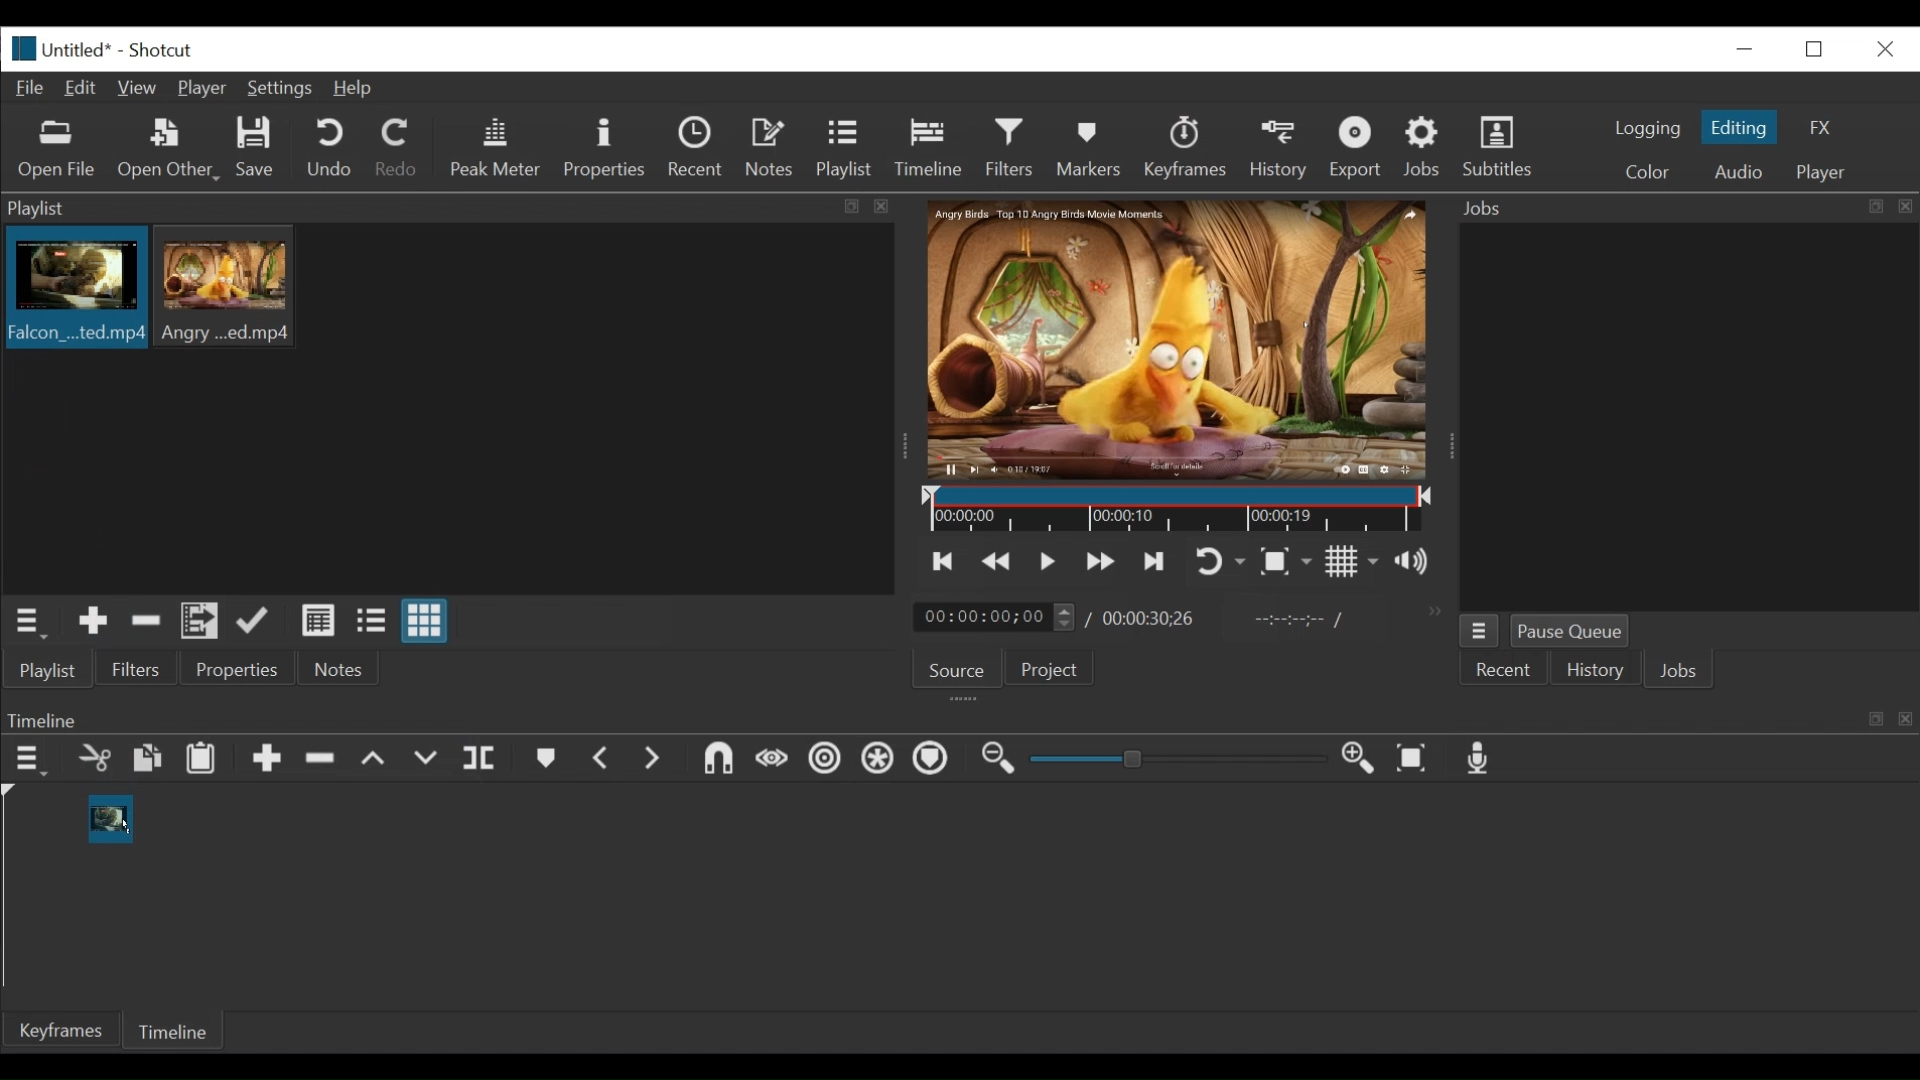 The height and width of the screenshot is (1080, 1920). Describe the element at coordinates (376, 761) in the screenshot. I see `lift` at that location.